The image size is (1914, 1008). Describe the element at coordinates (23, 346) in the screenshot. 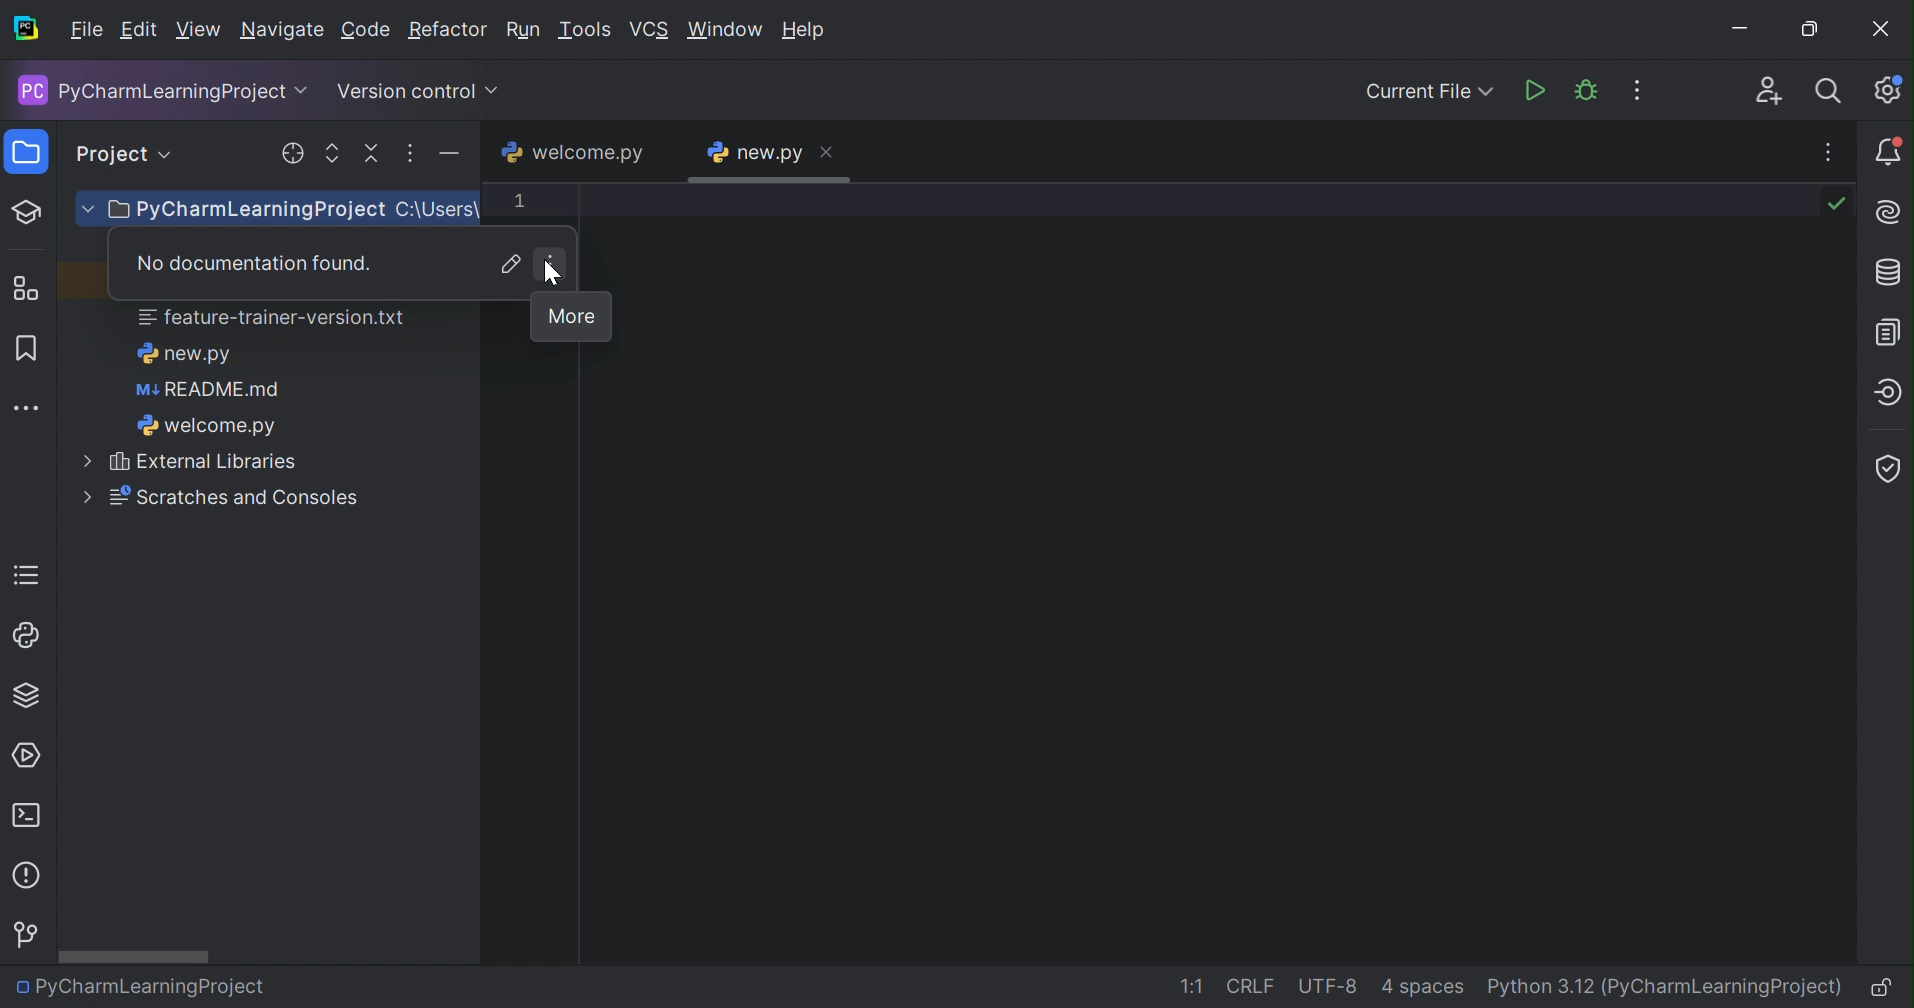

I see `Bookmarks` at that location.